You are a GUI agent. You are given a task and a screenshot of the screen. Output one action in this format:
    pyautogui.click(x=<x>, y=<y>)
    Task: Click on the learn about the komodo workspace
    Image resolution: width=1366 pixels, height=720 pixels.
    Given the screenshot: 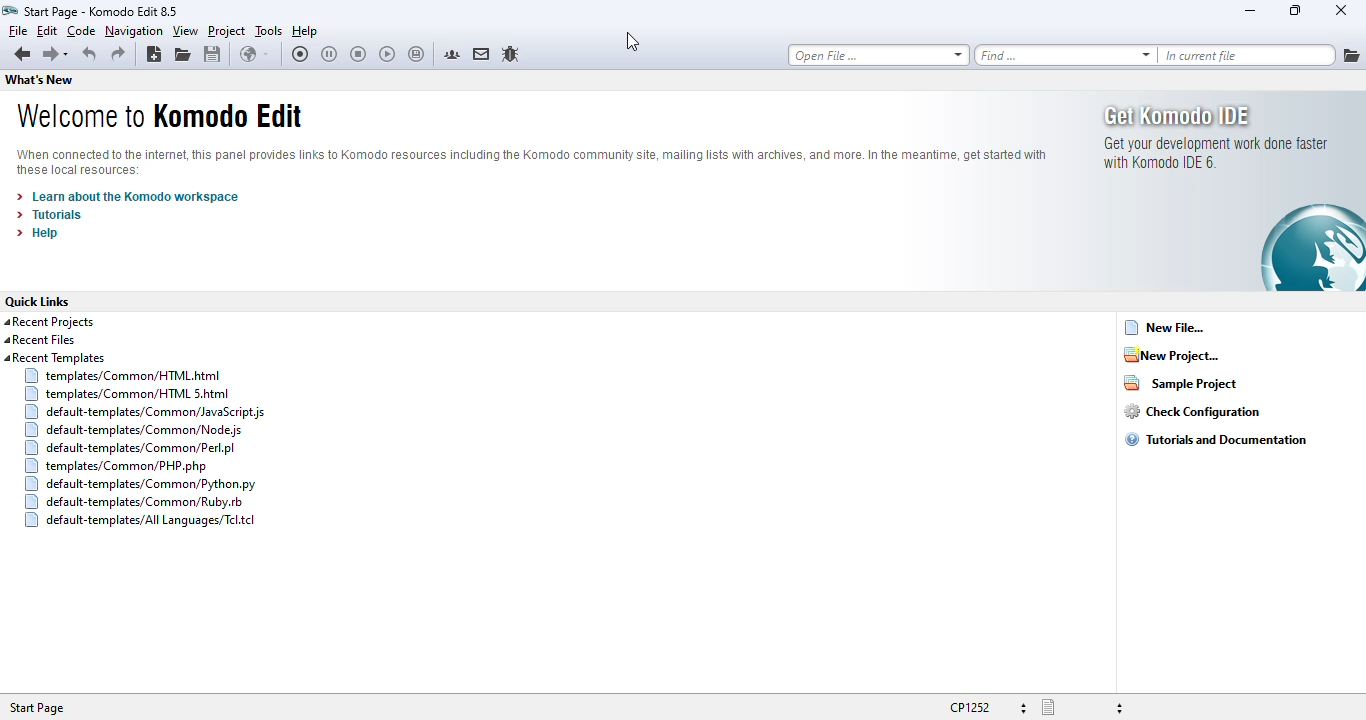 What is the action you would take?
    pyautogui.click(x=127, y=197)
    